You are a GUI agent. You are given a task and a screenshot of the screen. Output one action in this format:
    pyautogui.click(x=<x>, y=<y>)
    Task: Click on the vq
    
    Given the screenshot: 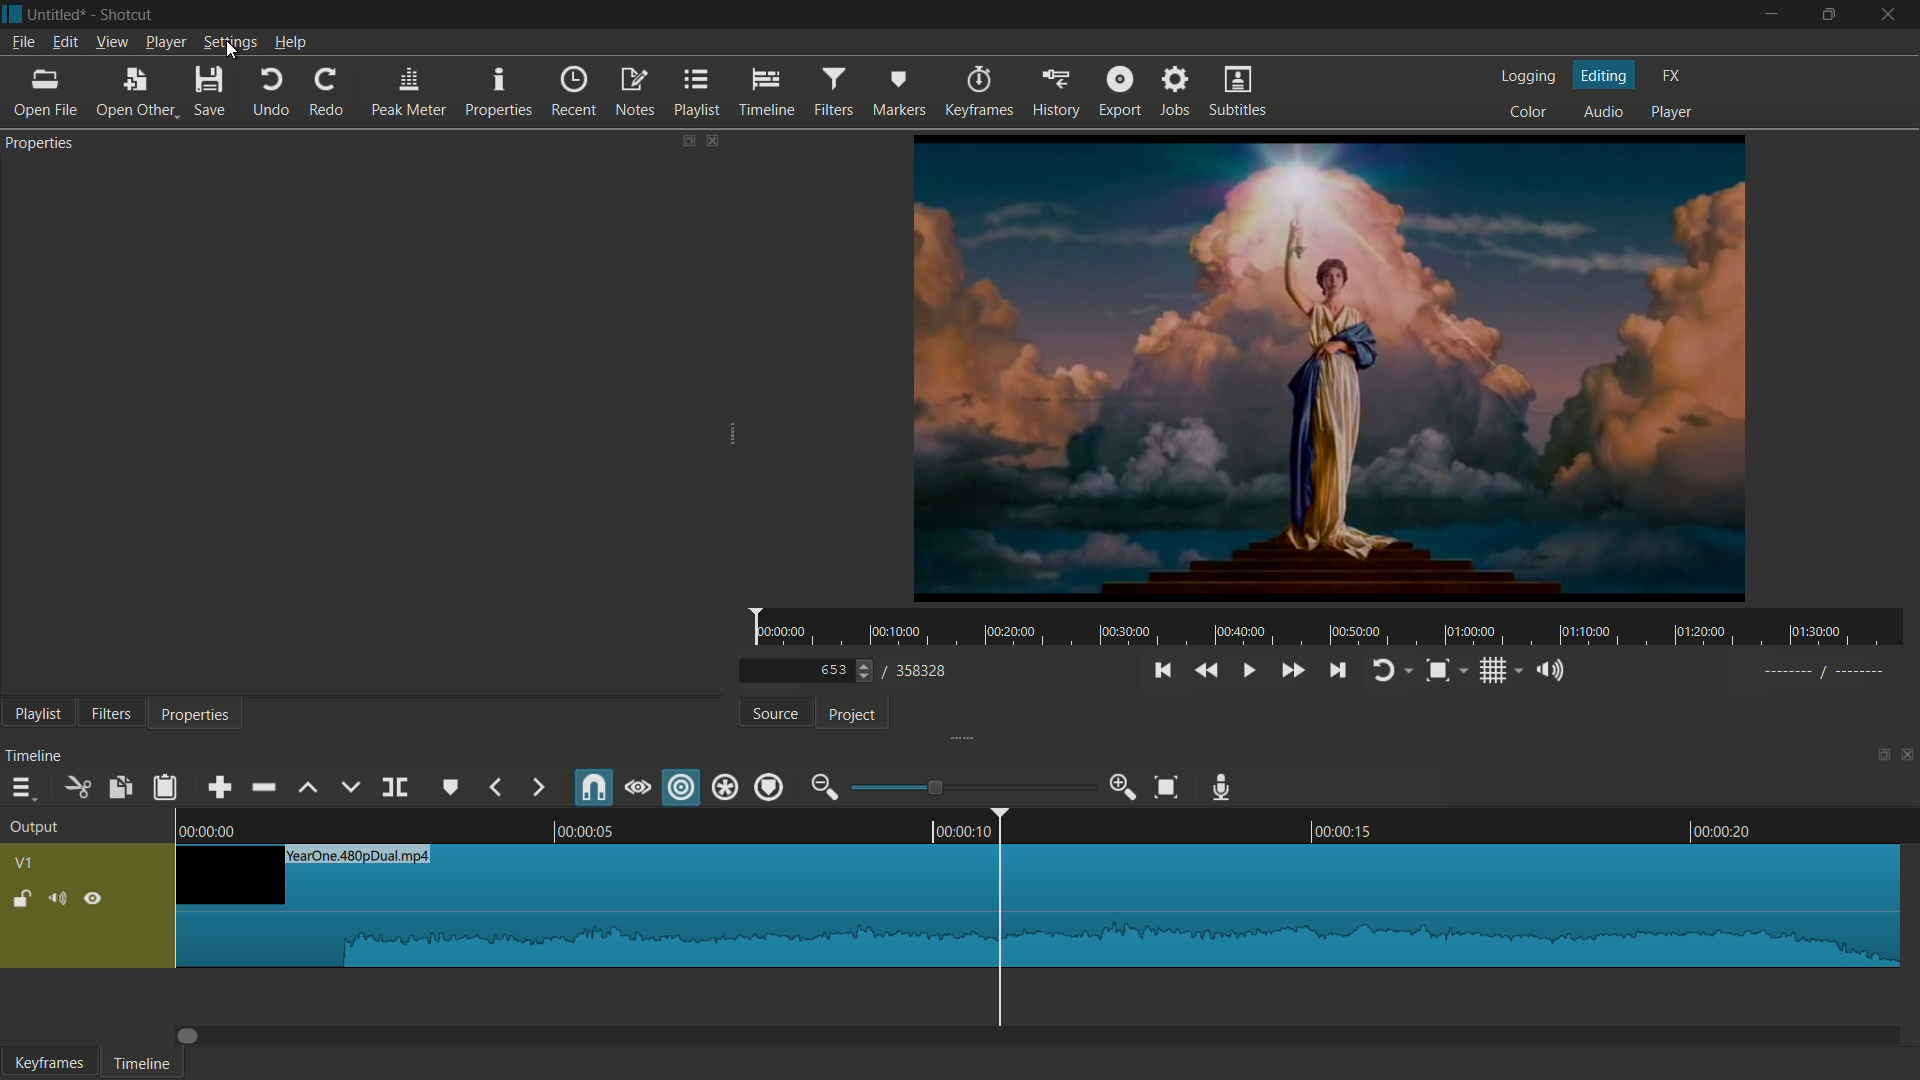 What is the action you would take?
    pyautogui.click(x=25, y=862)
    